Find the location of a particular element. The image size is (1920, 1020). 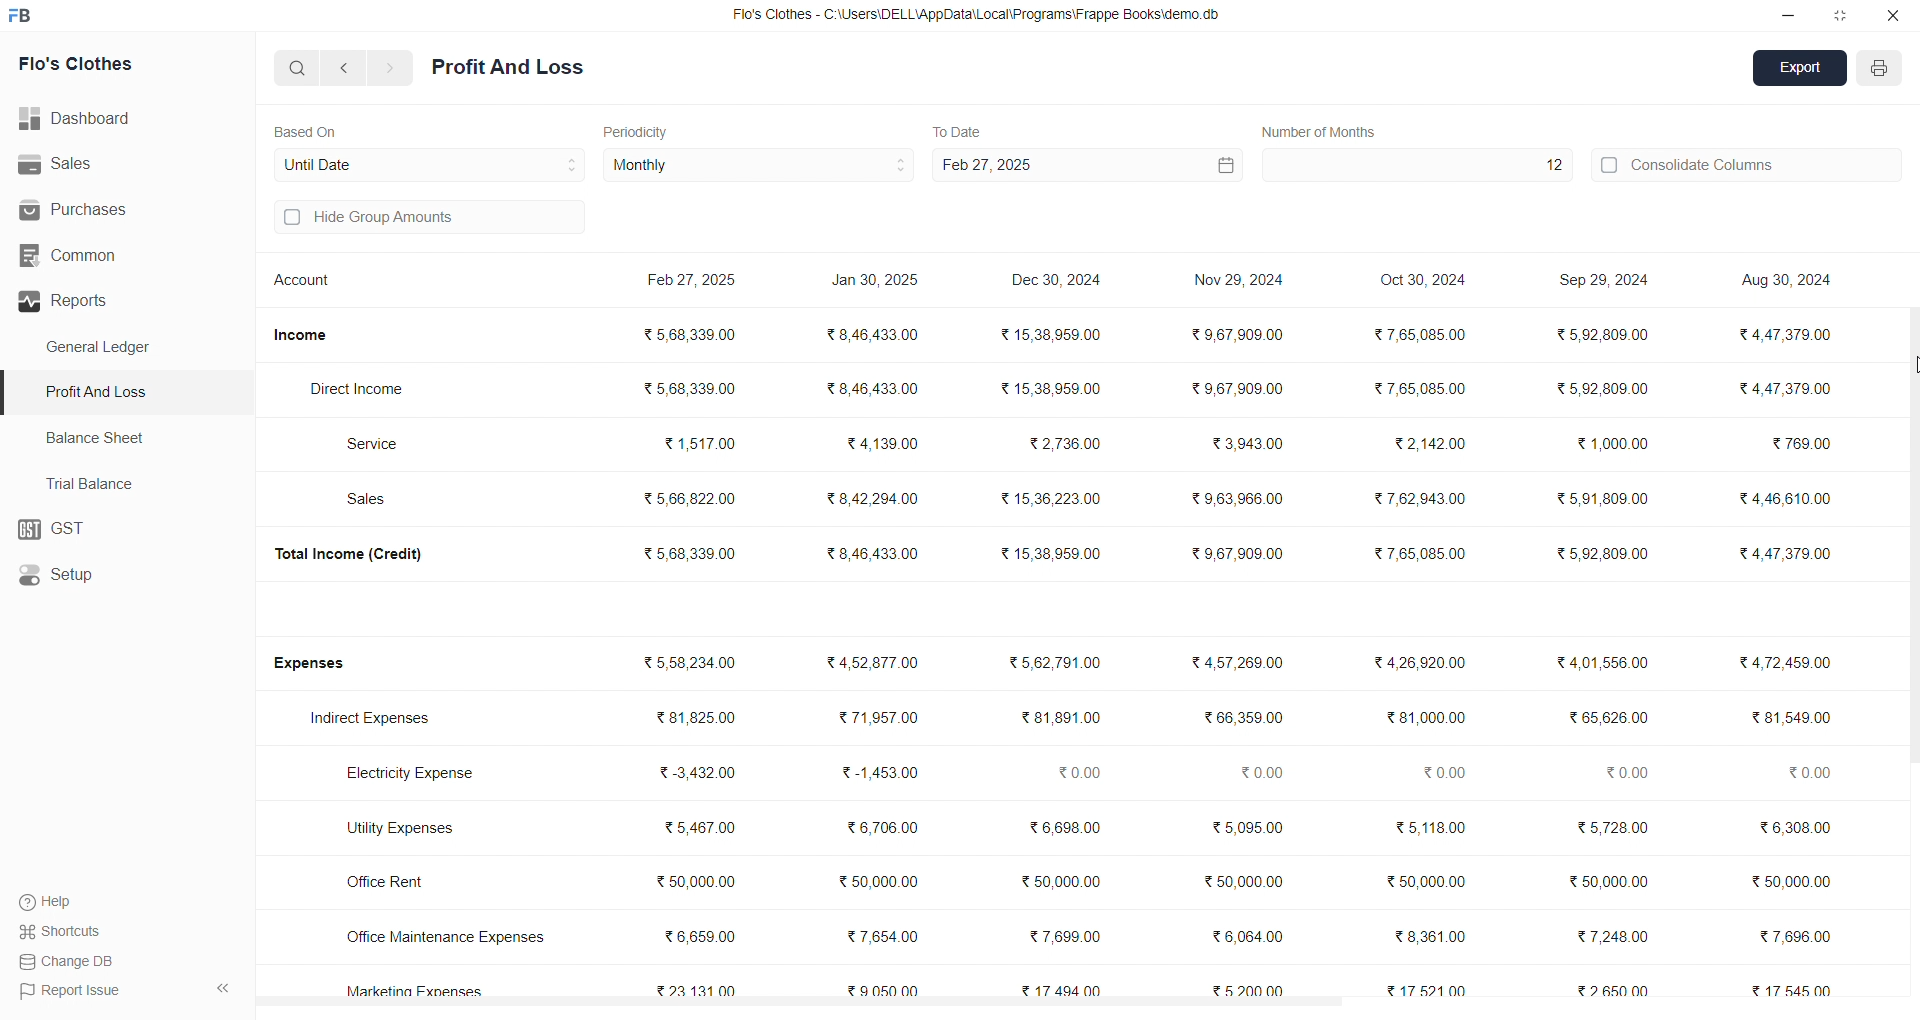

₹7,699.00 is located at coordinates (1077, 935).